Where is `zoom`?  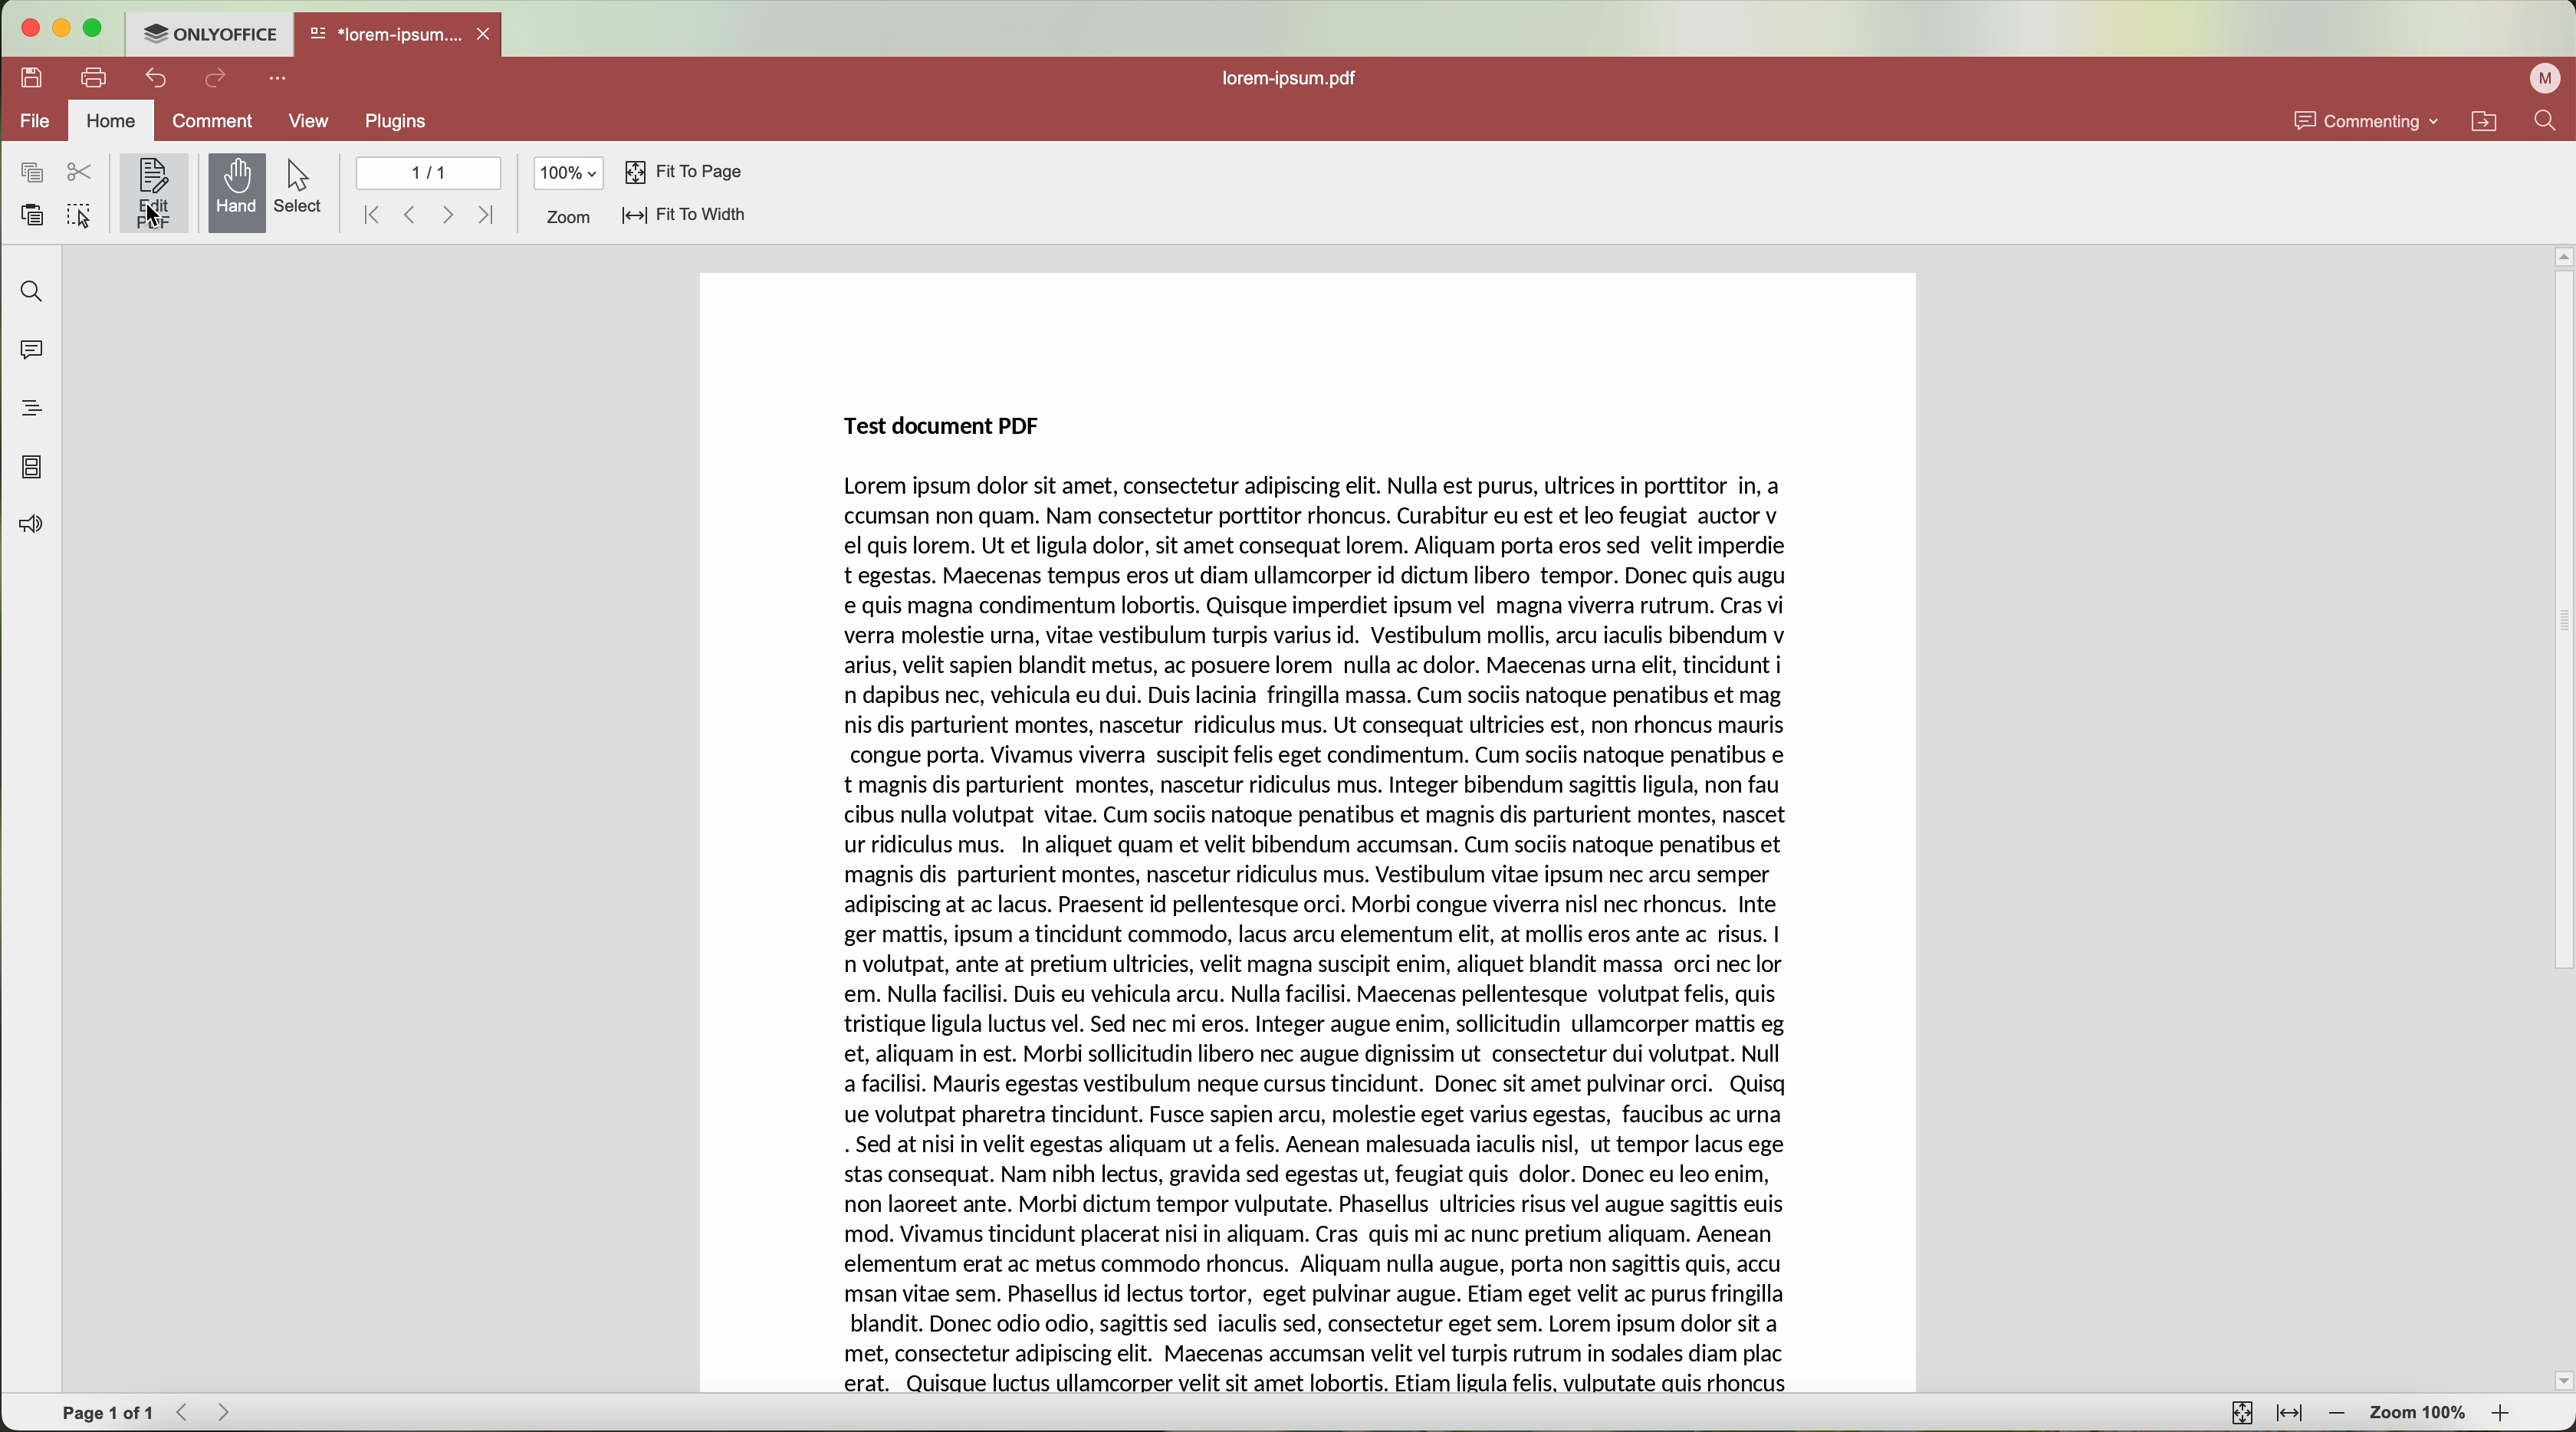
zoom is located at coordinates (570, 217).